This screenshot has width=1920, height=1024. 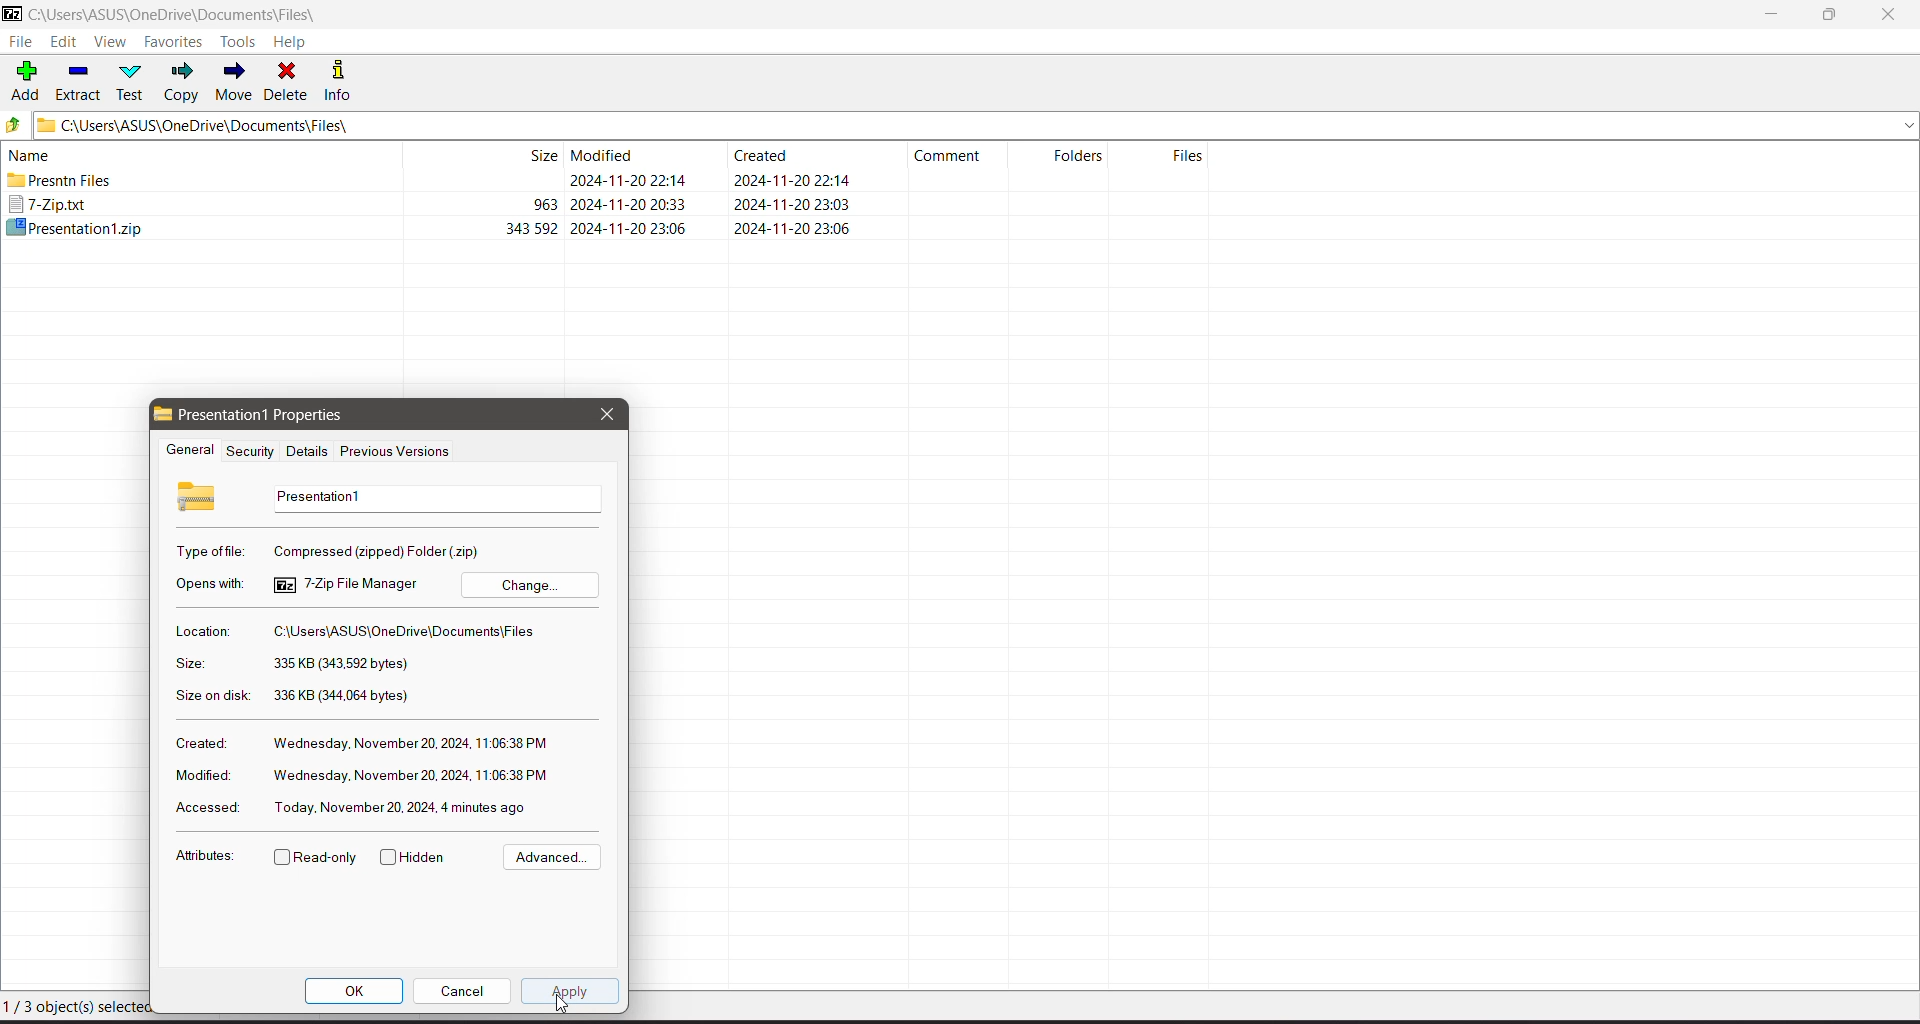 I want to click on File, so click(x=20, y=42).